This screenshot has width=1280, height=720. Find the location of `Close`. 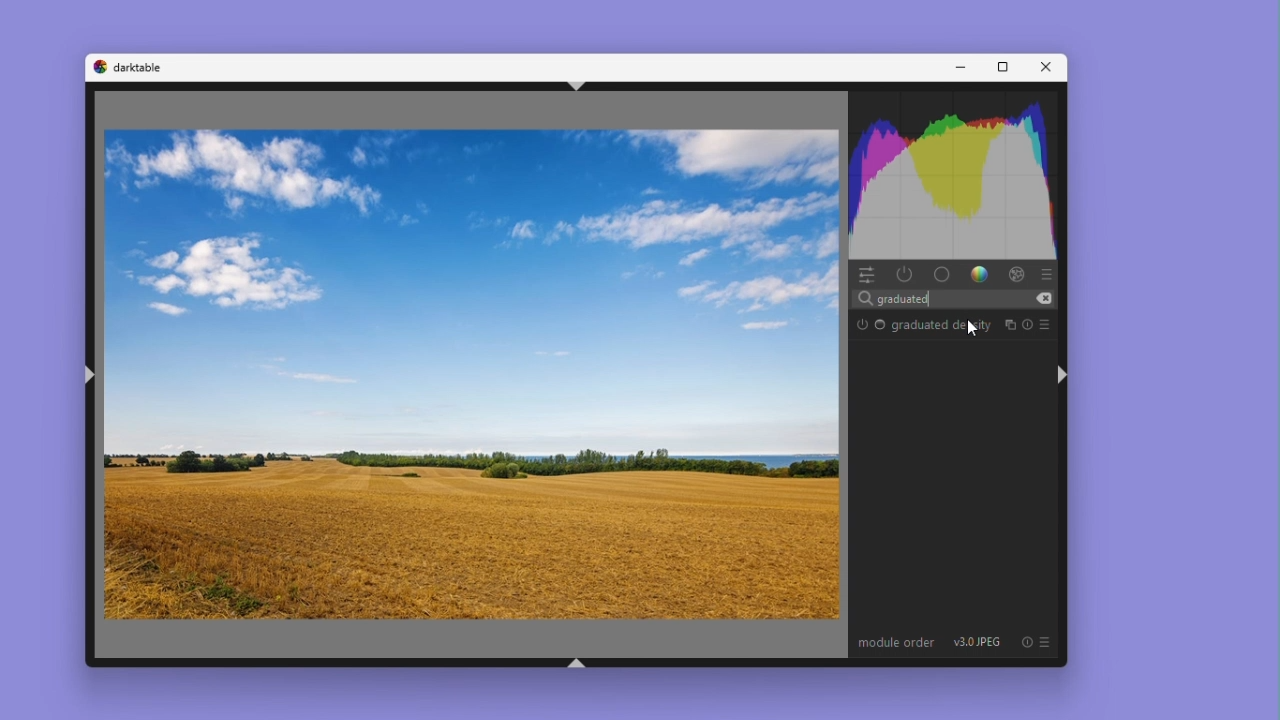

Close is located at coordinates (1043, 67).